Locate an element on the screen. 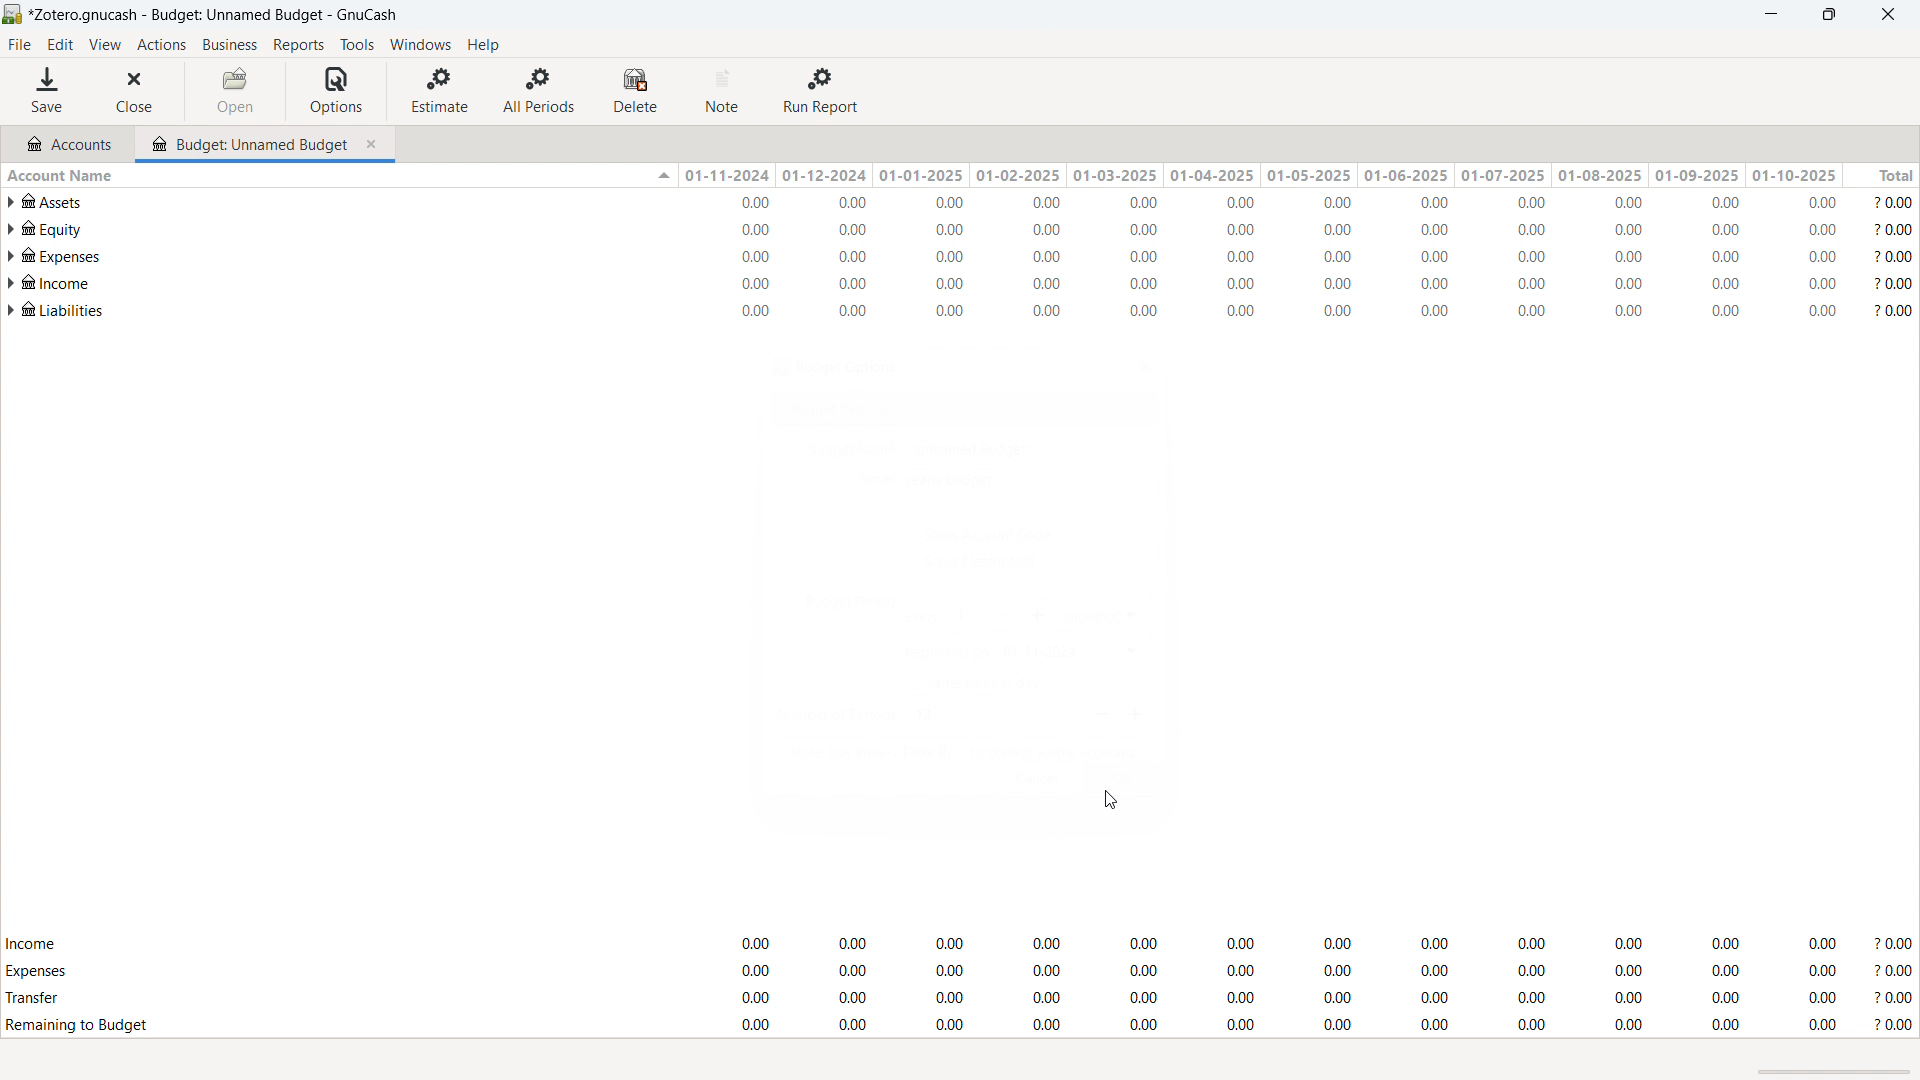  business is located at coordinates (230, 45).